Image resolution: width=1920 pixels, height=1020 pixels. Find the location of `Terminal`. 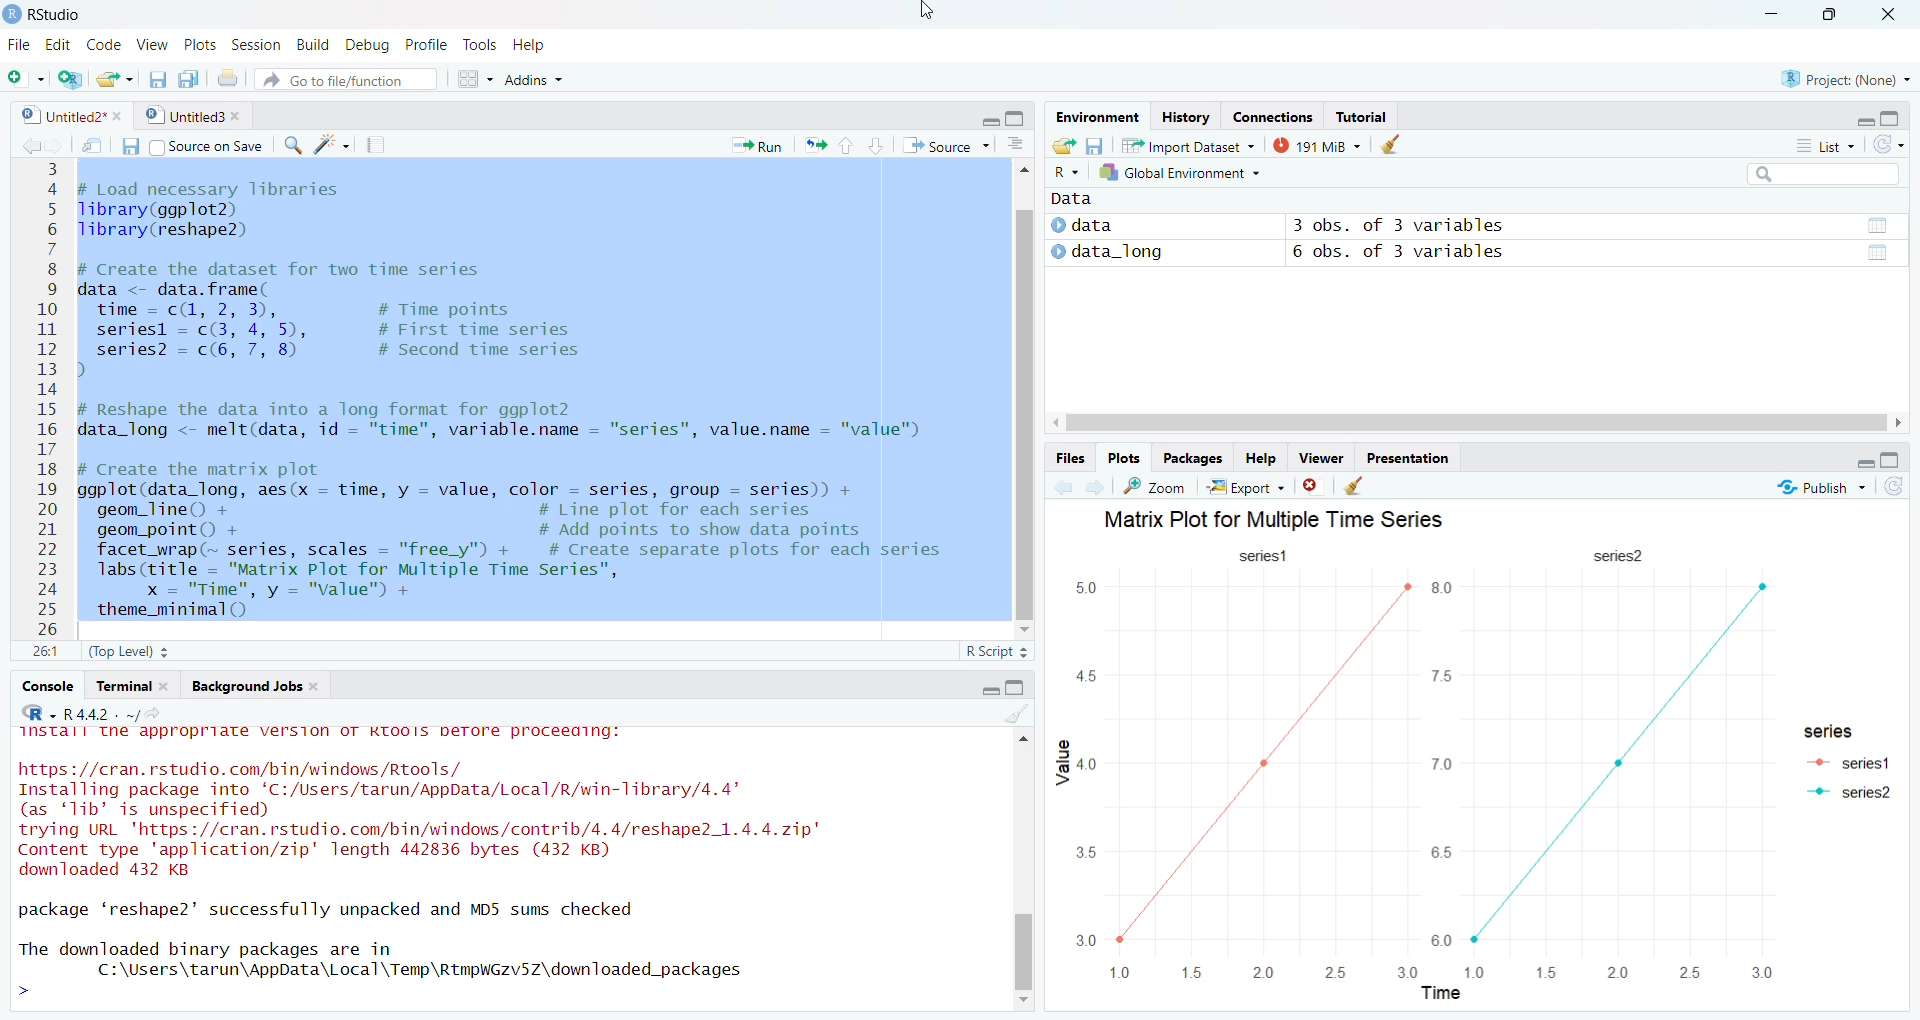

Terminal is located at coordinates (132, 687).